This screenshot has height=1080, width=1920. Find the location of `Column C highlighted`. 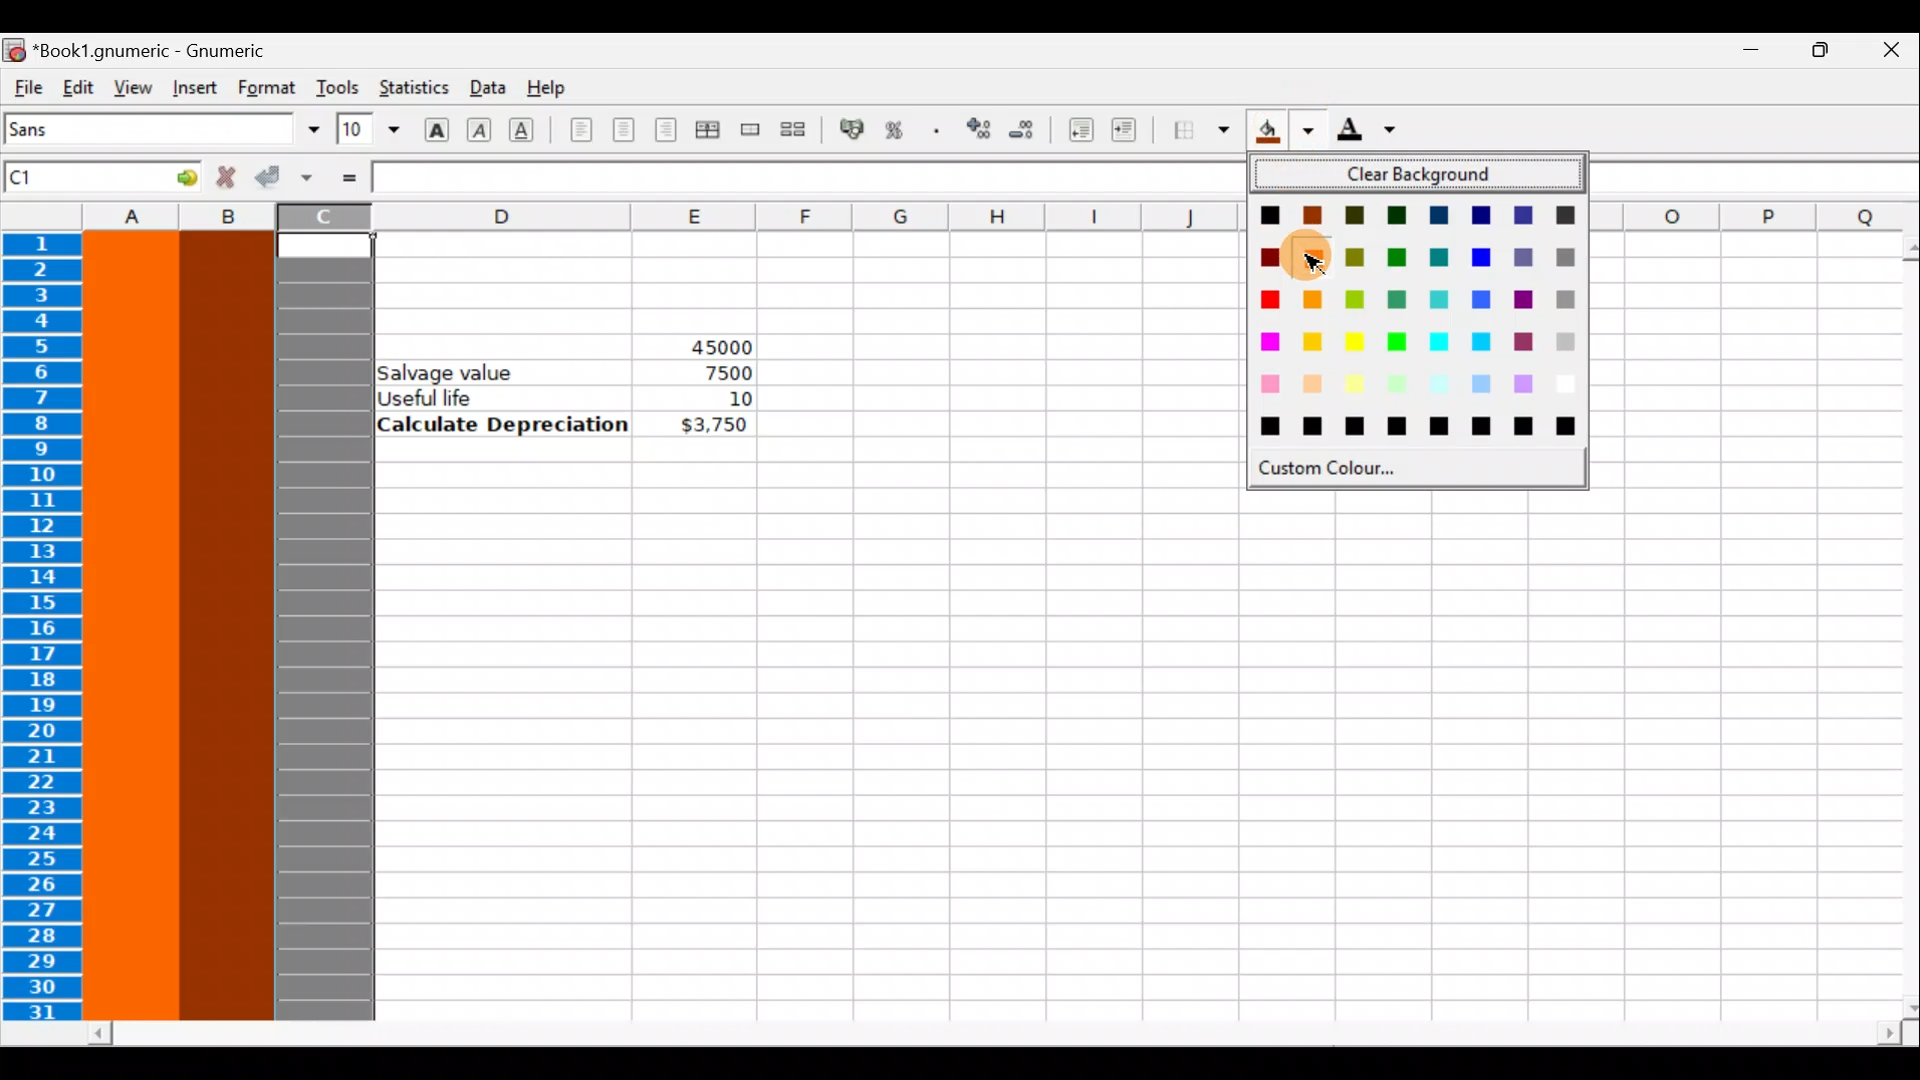

Column C highlighted is located at coordinates (324, 623).